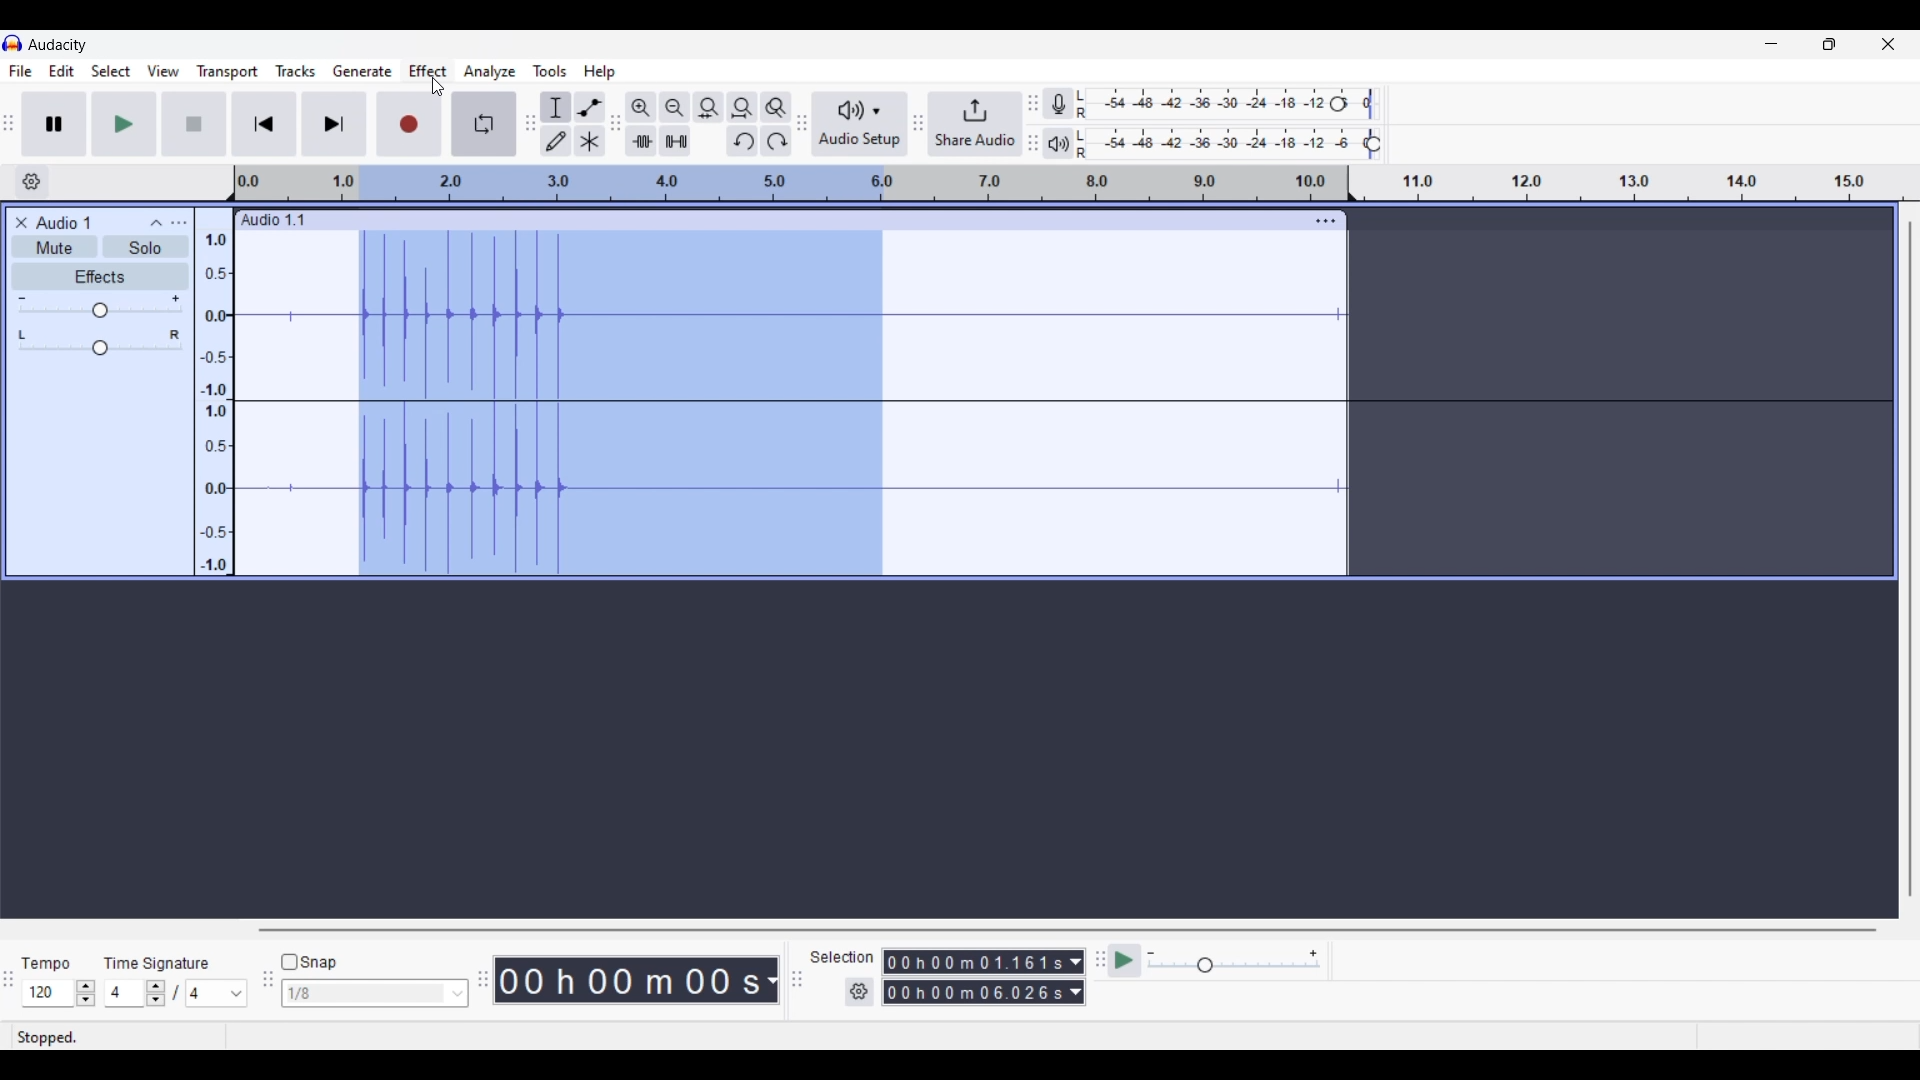  I want to click on Minimize, so click(1771, 44).